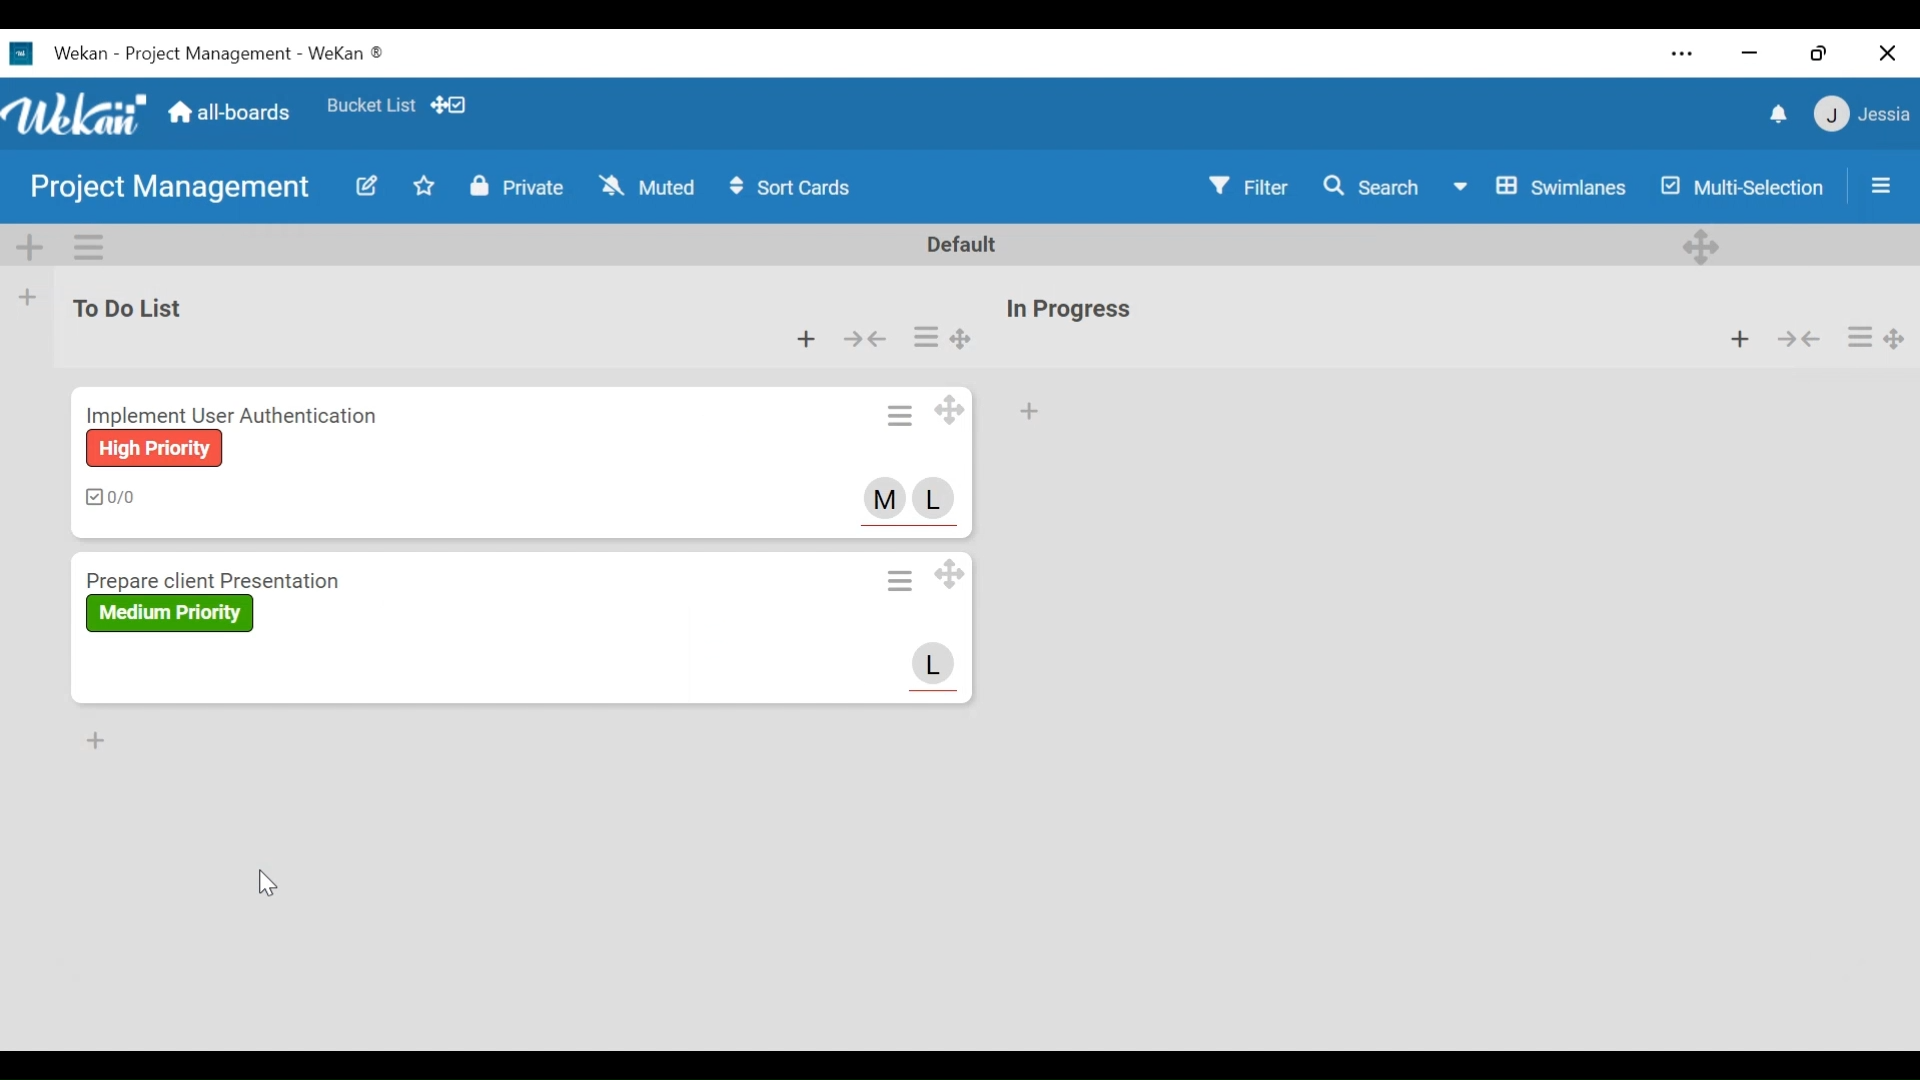  Describe the element at coordinates (91, 245) in the screenshot. I see `Swimlane actions` at that location.